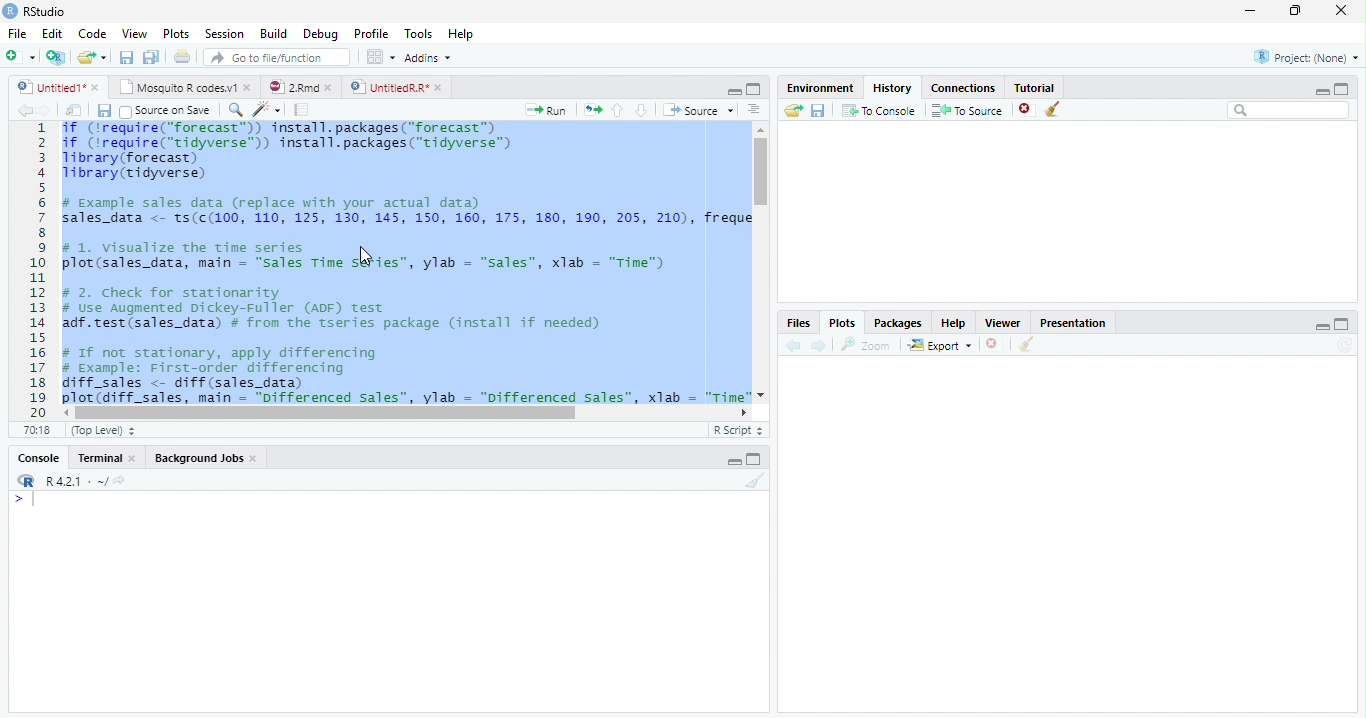 The width and height of the screenshot is (1366, 718). I want to click on Maximize, so click(1346, 88).